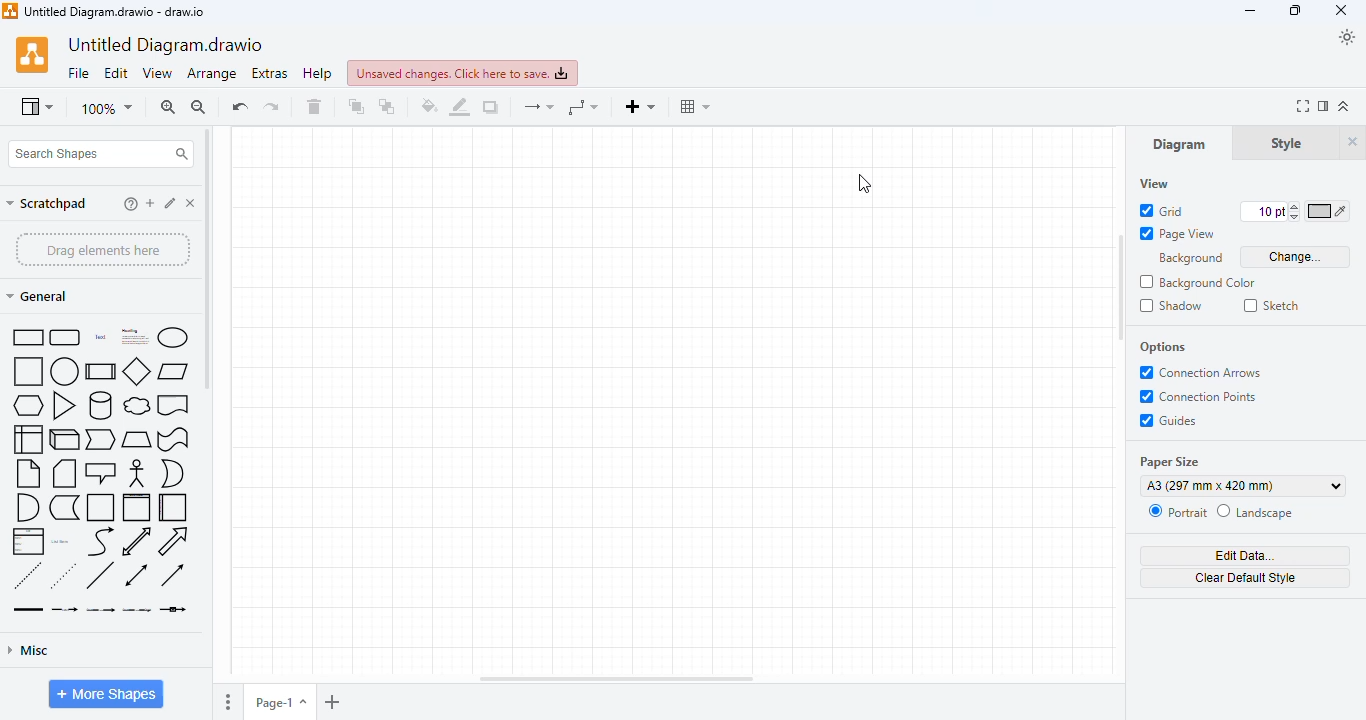 Image resolution: width=1366 pixels, height=720 pixels. I want to click on delete, so click(314, 106).